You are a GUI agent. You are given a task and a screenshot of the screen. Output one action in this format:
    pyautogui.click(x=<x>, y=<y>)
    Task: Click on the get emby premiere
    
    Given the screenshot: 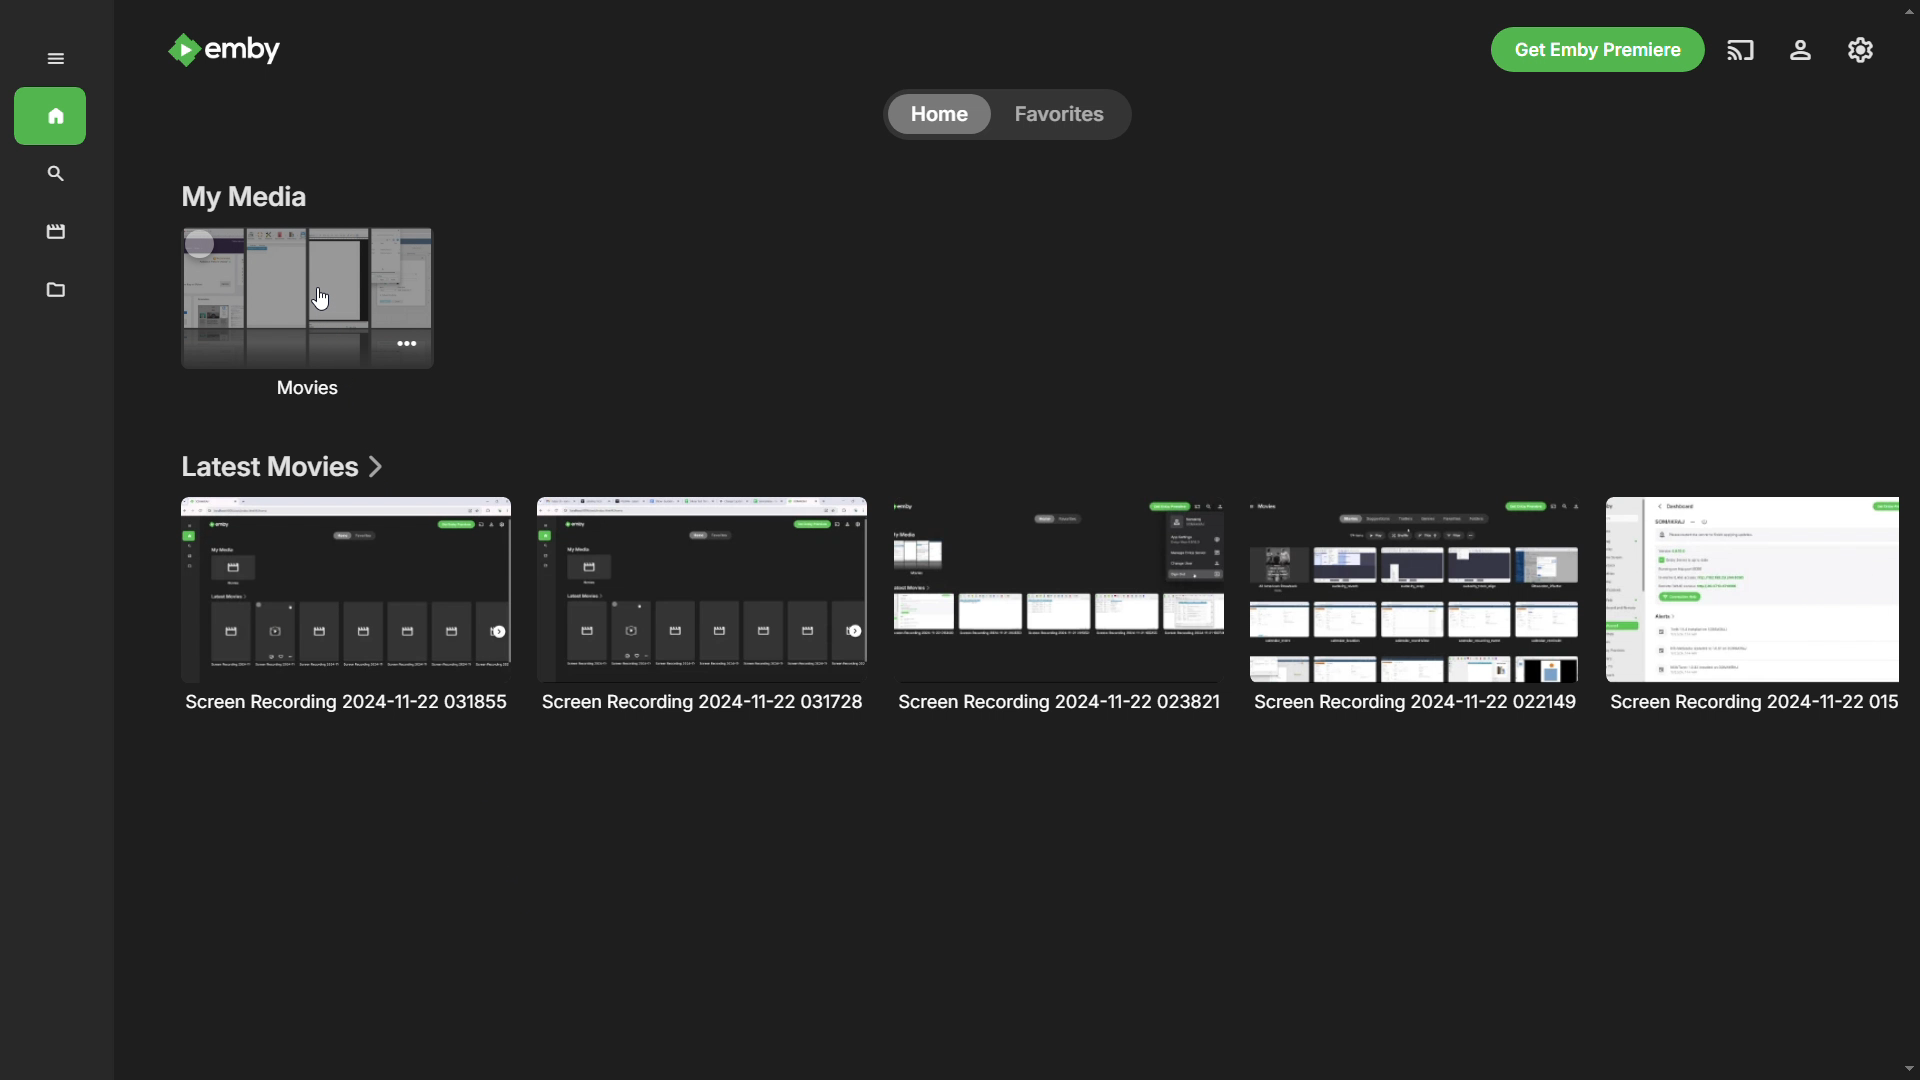 What is the action you would take?
    pyautogui.click(x=1598, y=49)
    